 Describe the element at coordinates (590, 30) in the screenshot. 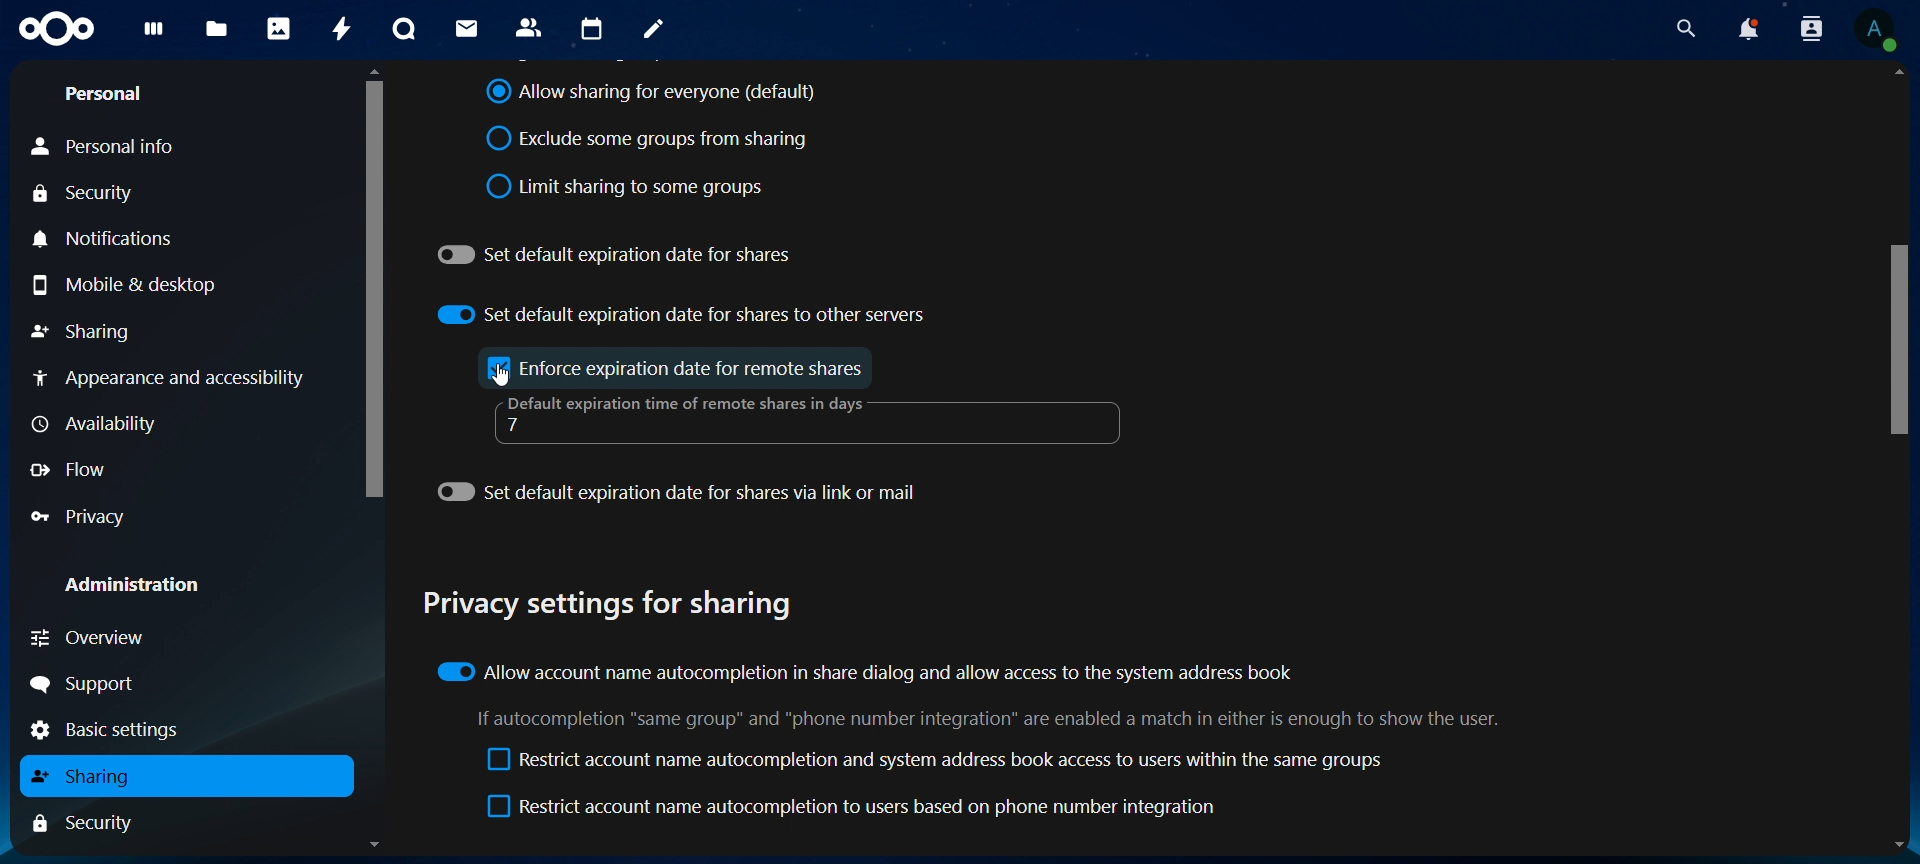

I see `calendar` at that location.